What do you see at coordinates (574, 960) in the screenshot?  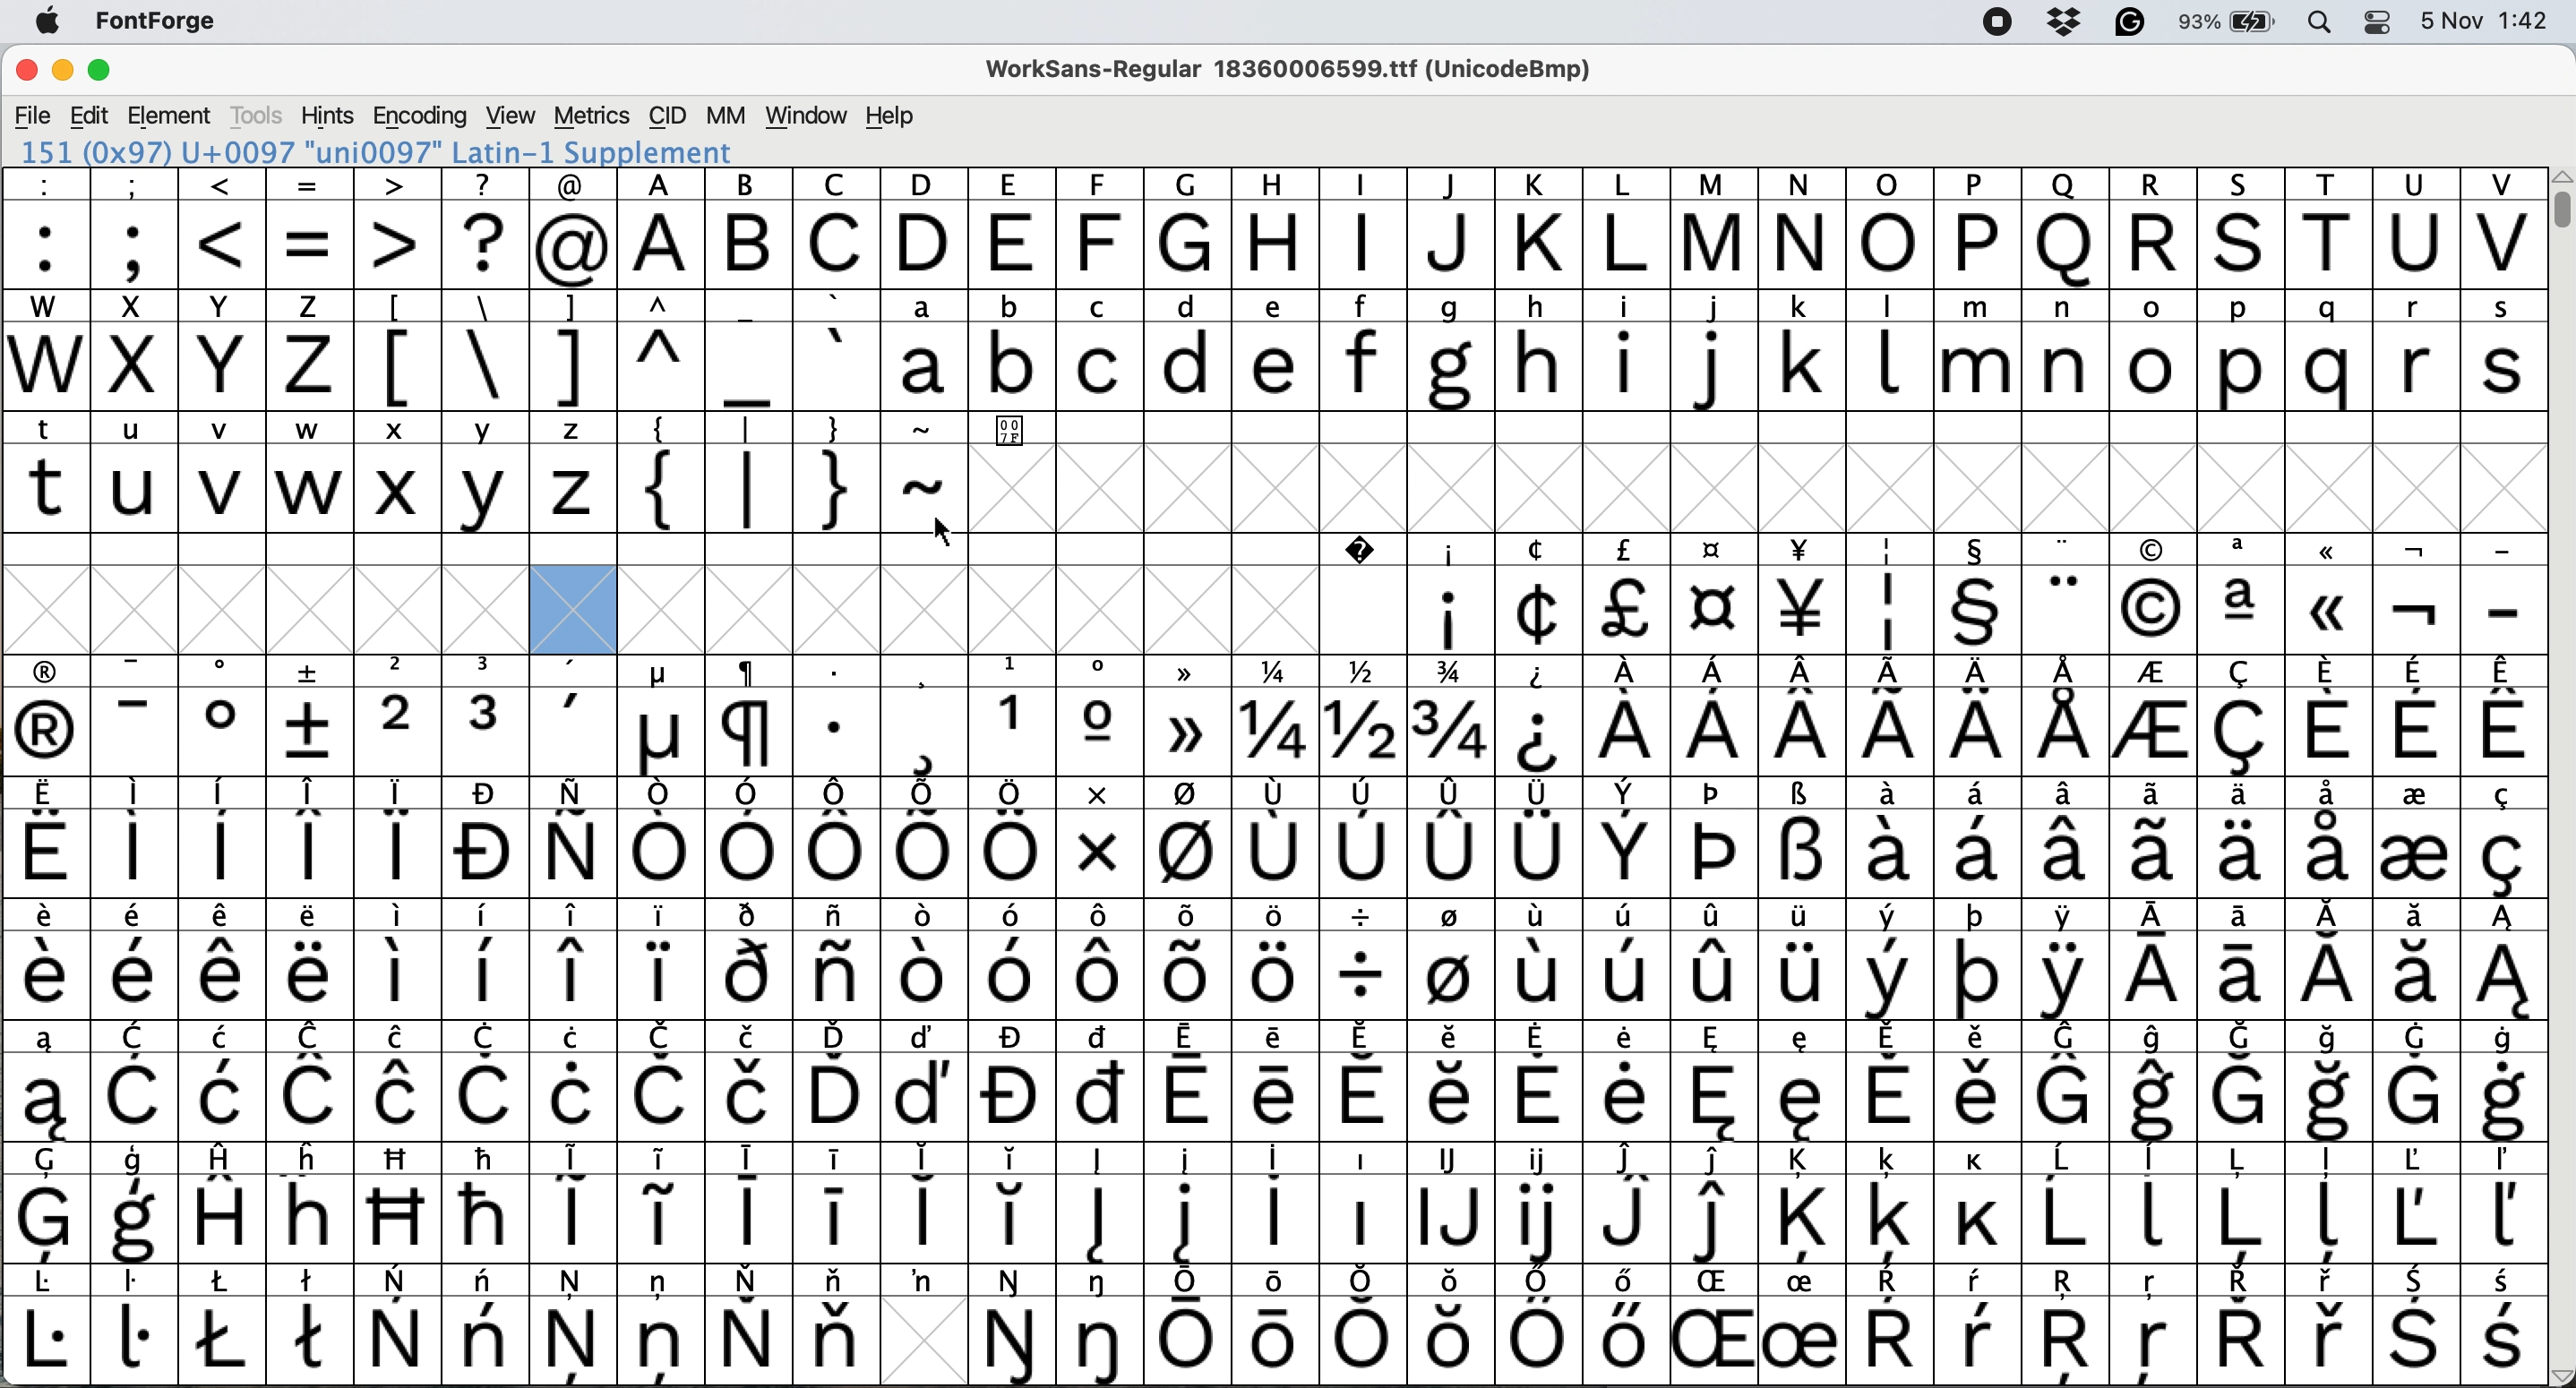 I see `symbol` at bounding box center [574, 960].